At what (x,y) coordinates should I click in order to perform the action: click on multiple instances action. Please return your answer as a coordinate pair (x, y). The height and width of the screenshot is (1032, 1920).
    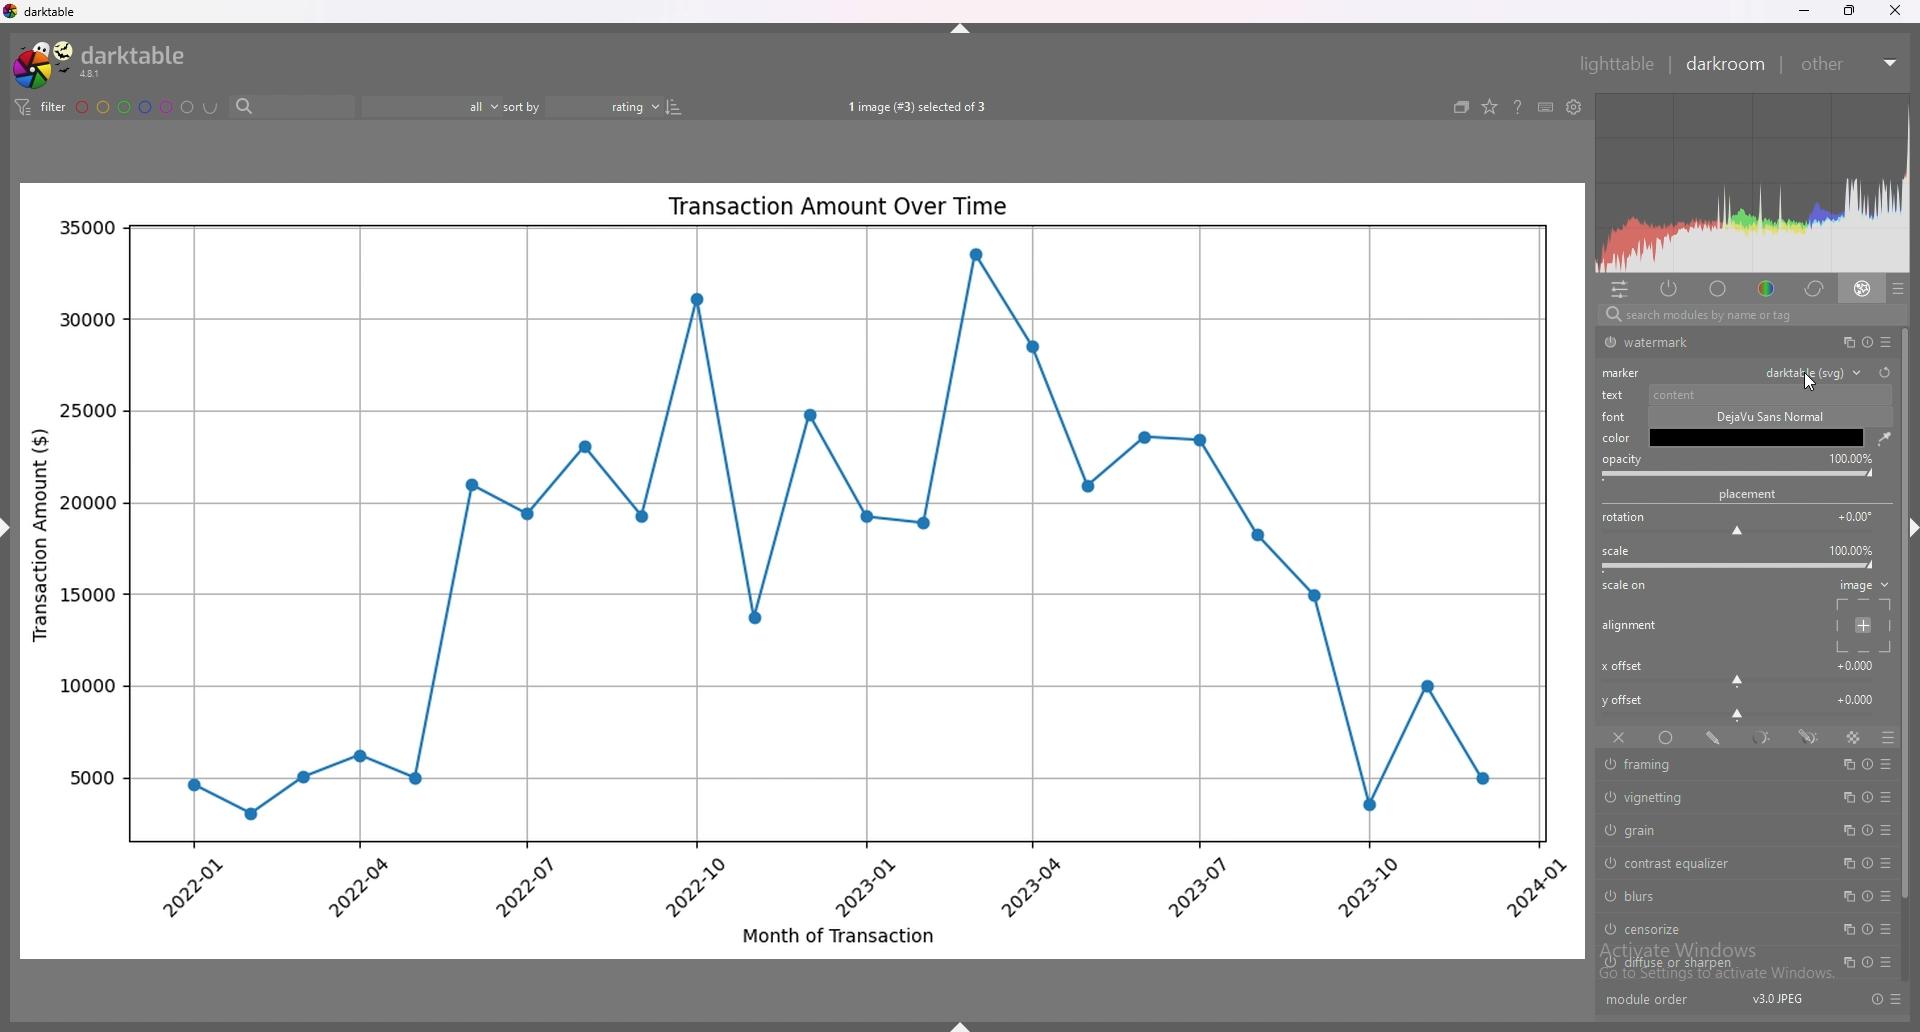
    Looking at the image, I should click on (1842, 342).